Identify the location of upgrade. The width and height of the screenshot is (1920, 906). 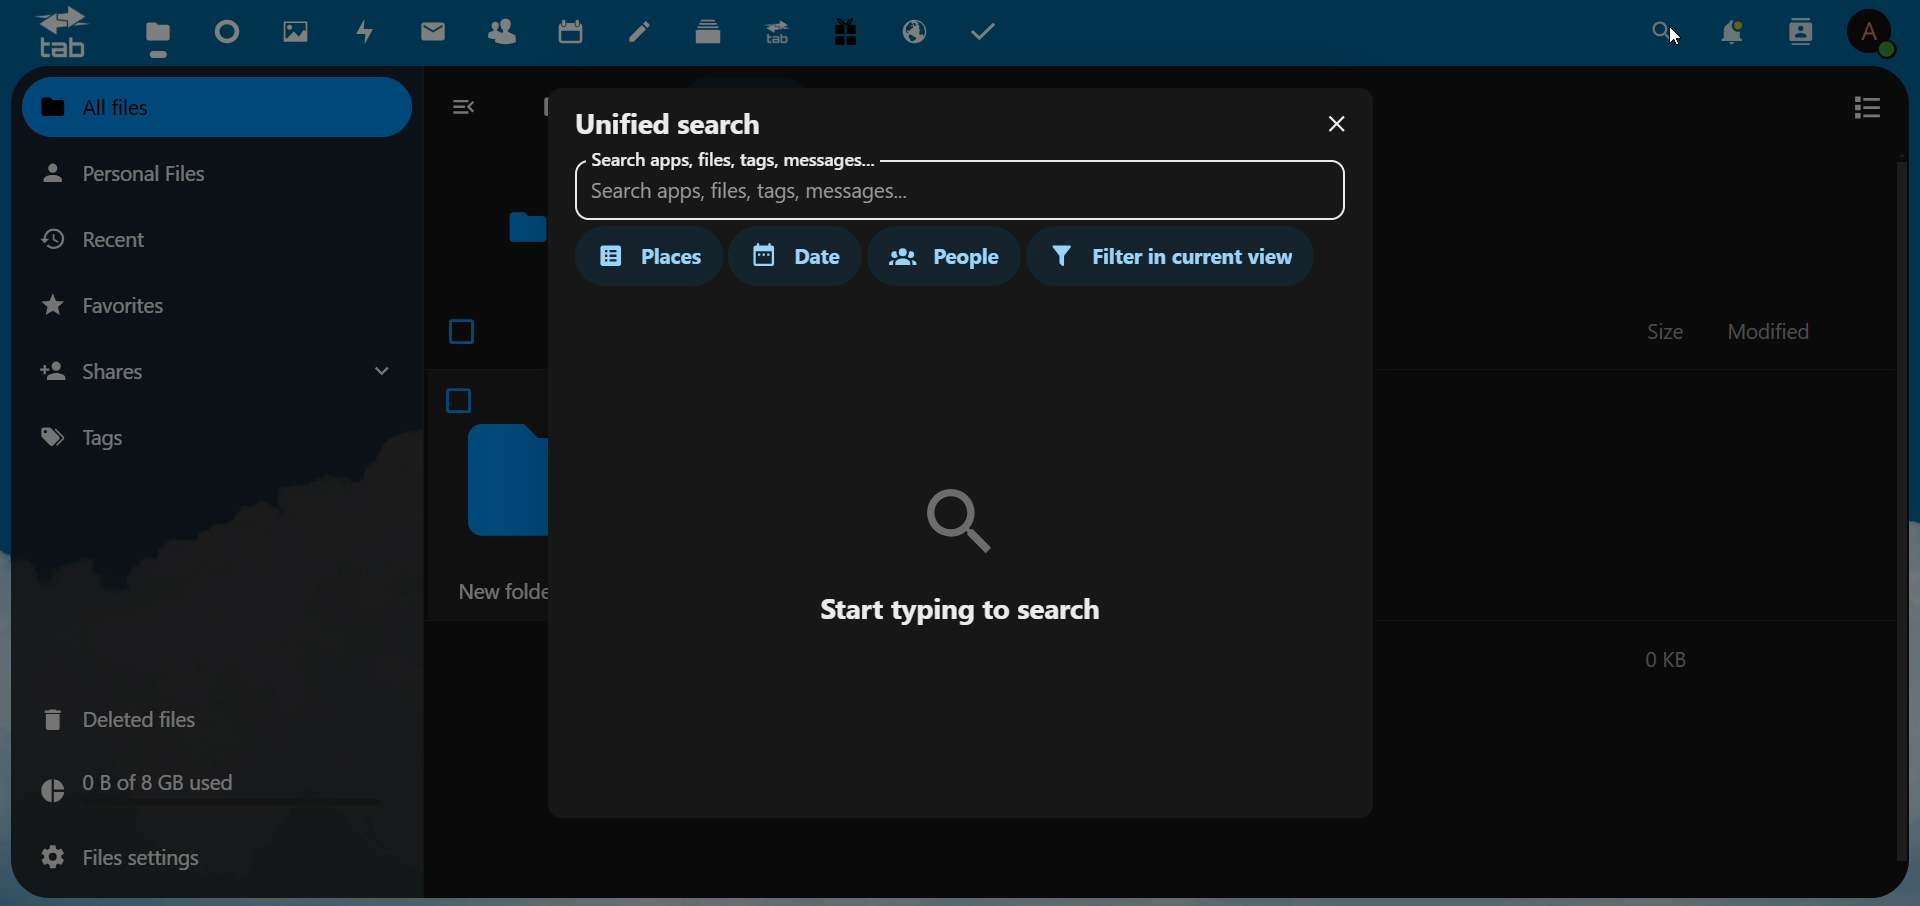
(780, 31).